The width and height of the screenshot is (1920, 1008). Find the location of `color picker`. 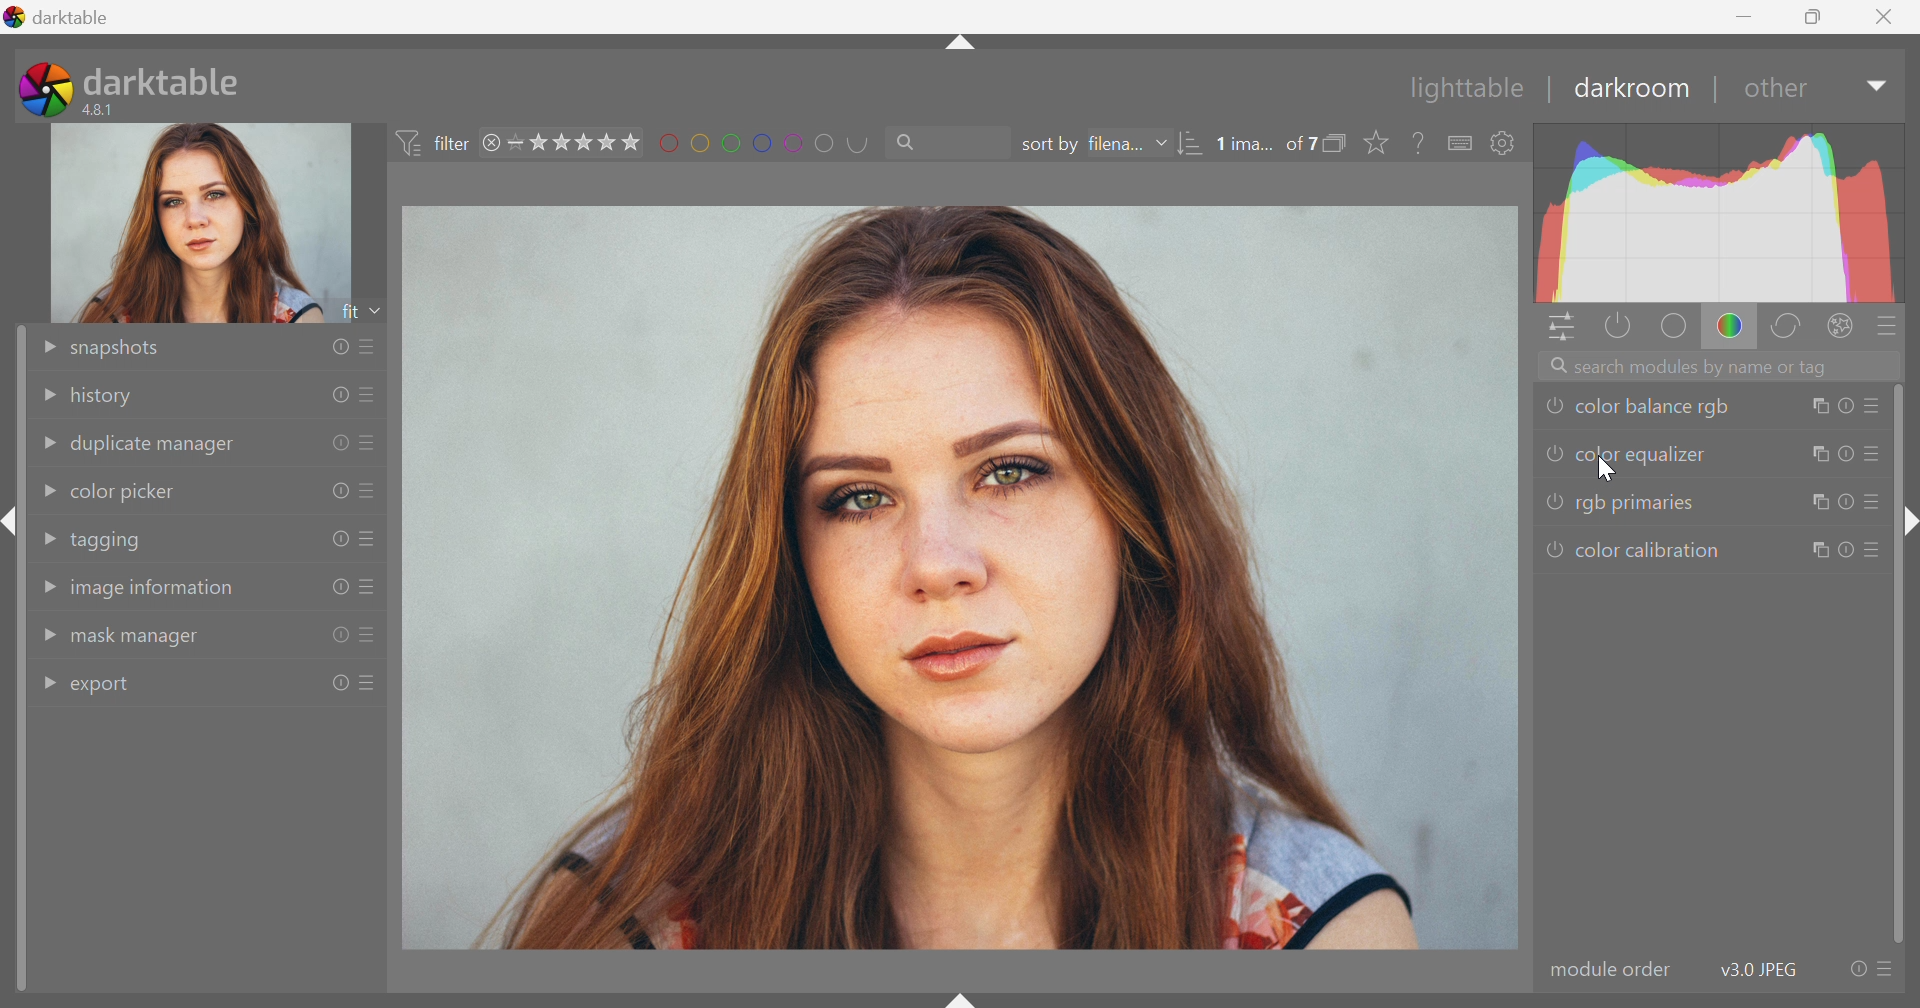

color picker is located at coordinates (124, 490).